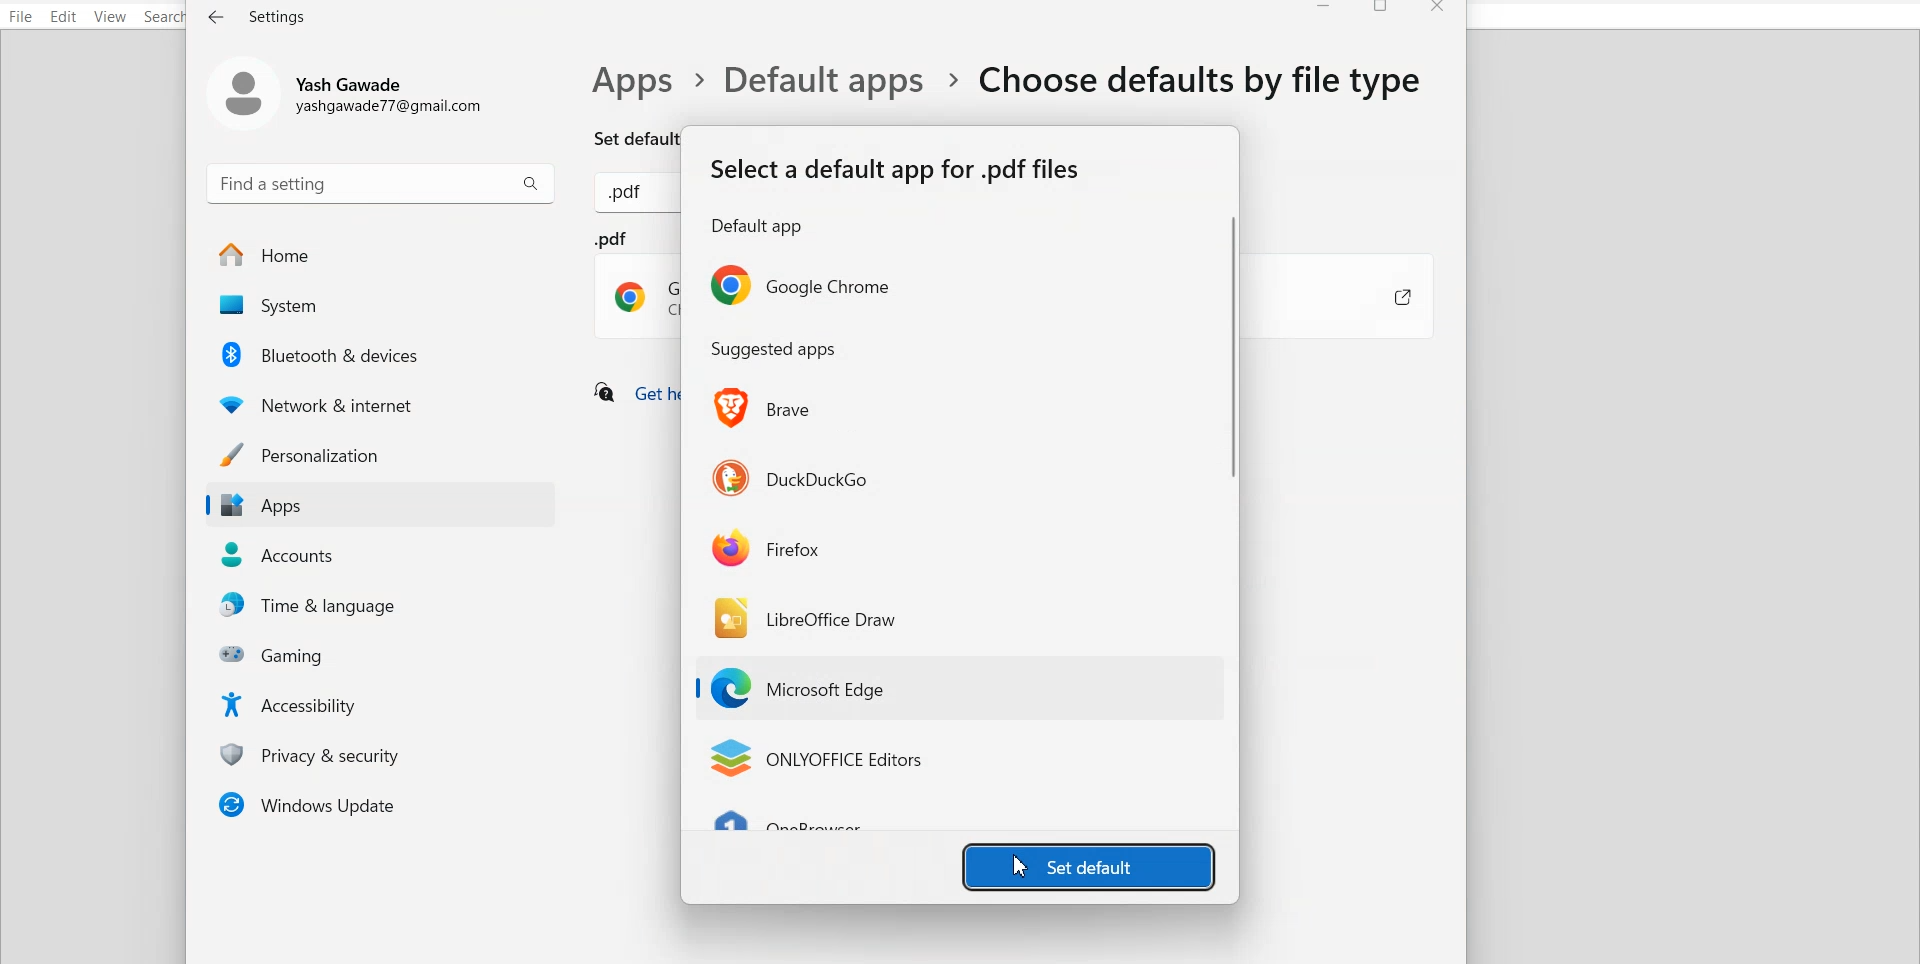 The width and height of the screenshot is (1920, 964). What do you see at coordinates (21, 16) in the screenshot?
I see `File` at bounding box center [21, 16].